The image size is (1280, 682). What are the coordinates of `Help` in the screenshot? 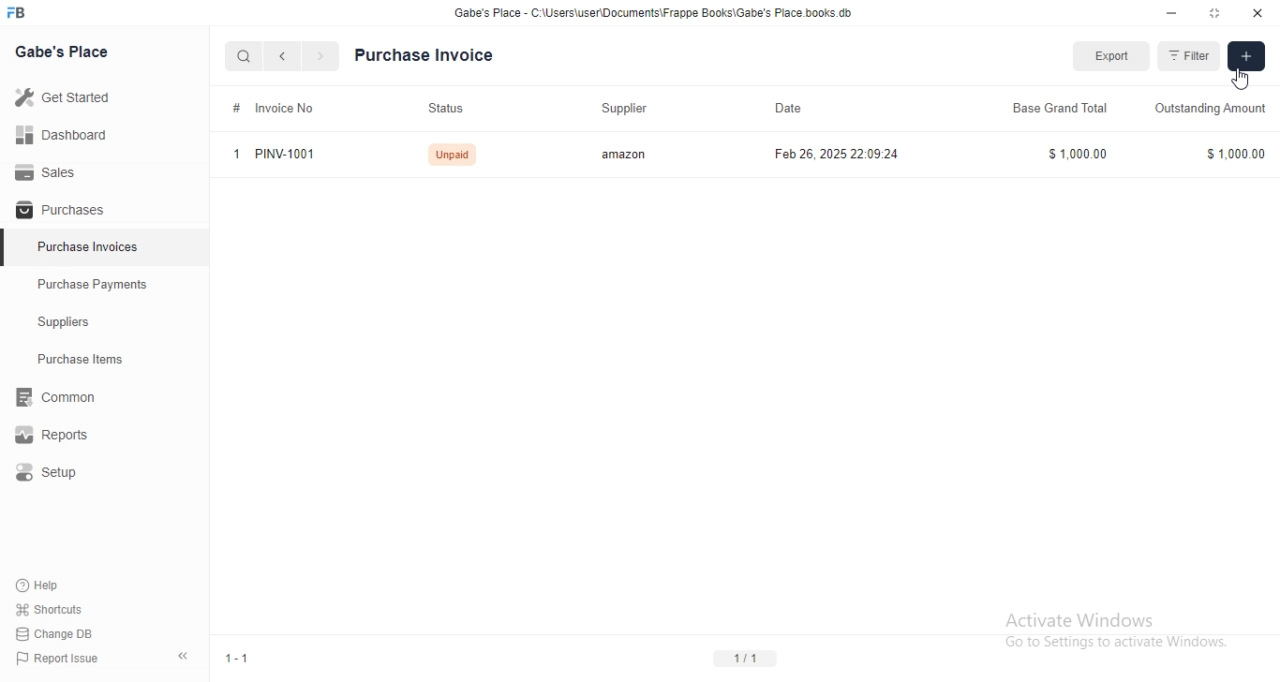 It's located at (49, 586).